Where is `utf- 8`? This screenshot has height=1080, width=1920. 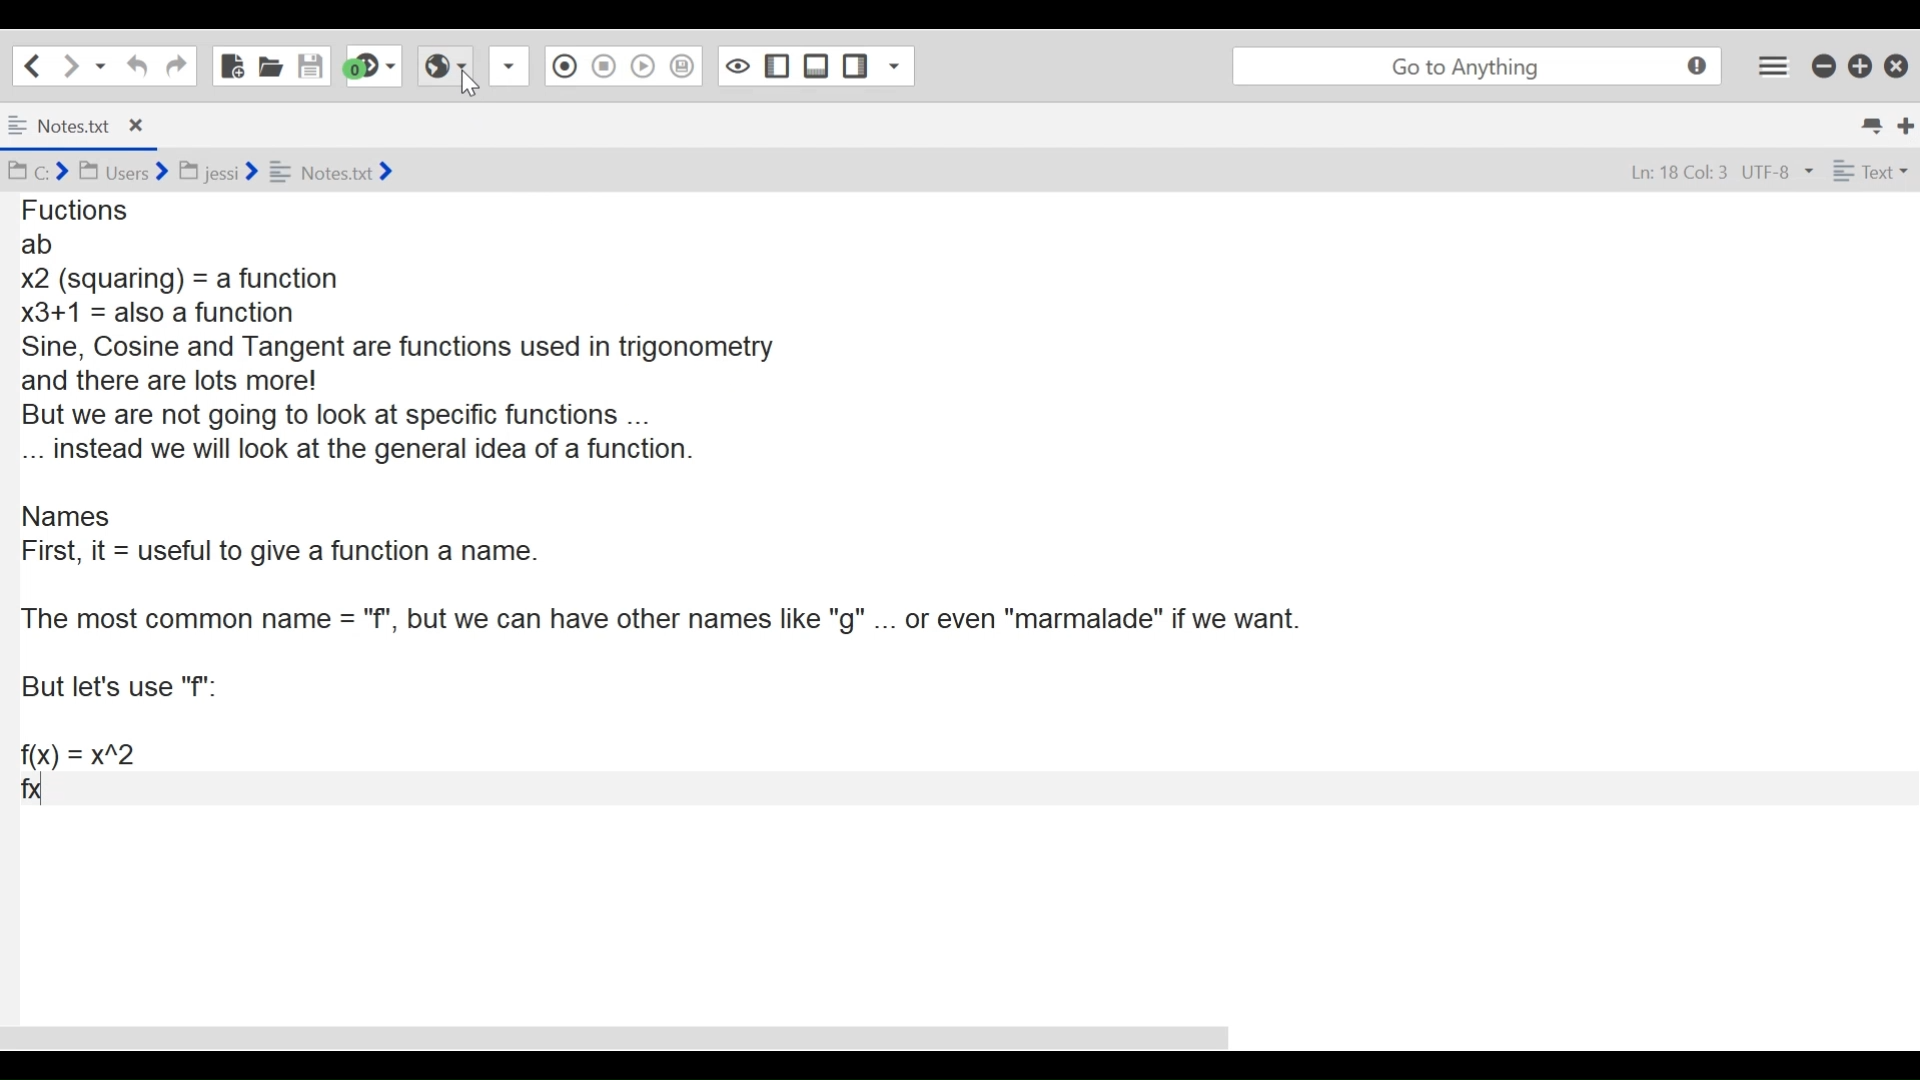
utf- 8 is located at coordinates (1777, 171).